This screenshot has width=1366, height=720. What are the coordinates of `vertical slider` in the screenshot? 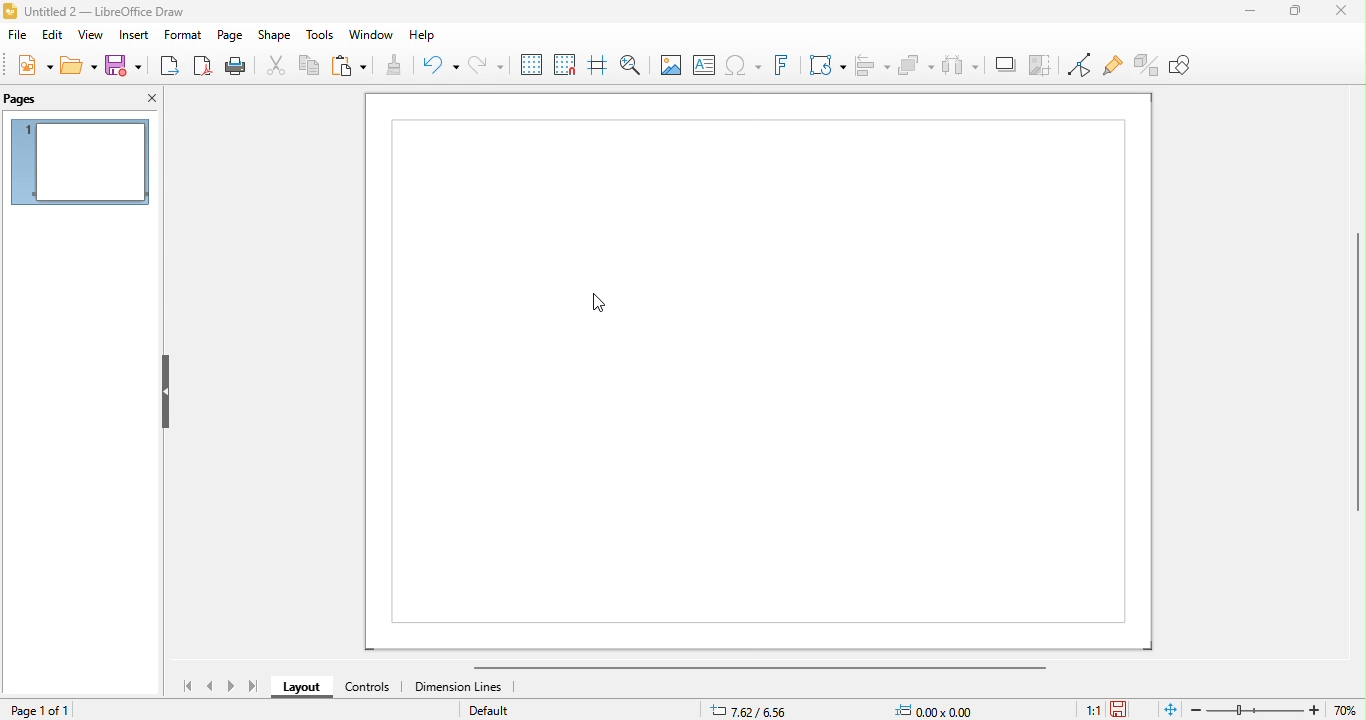 It's located at (1337, 378).